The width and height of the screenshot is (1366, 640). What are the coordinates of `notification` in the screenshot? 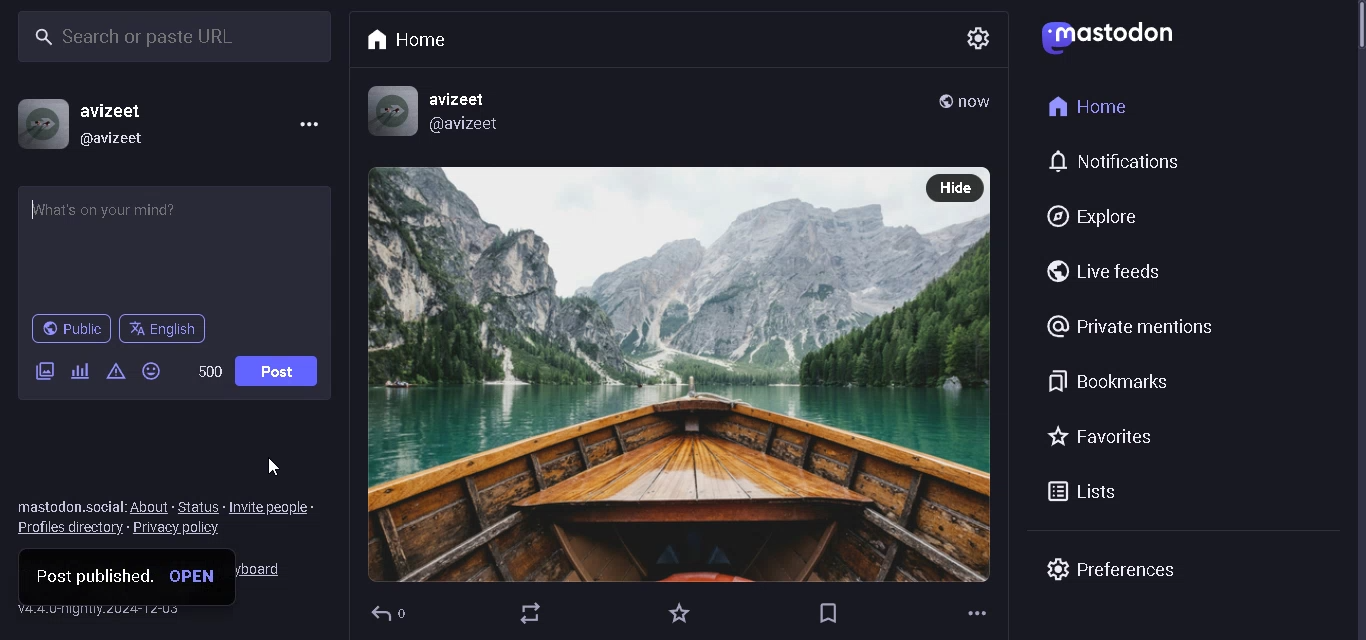 It's located at (1119, 163).